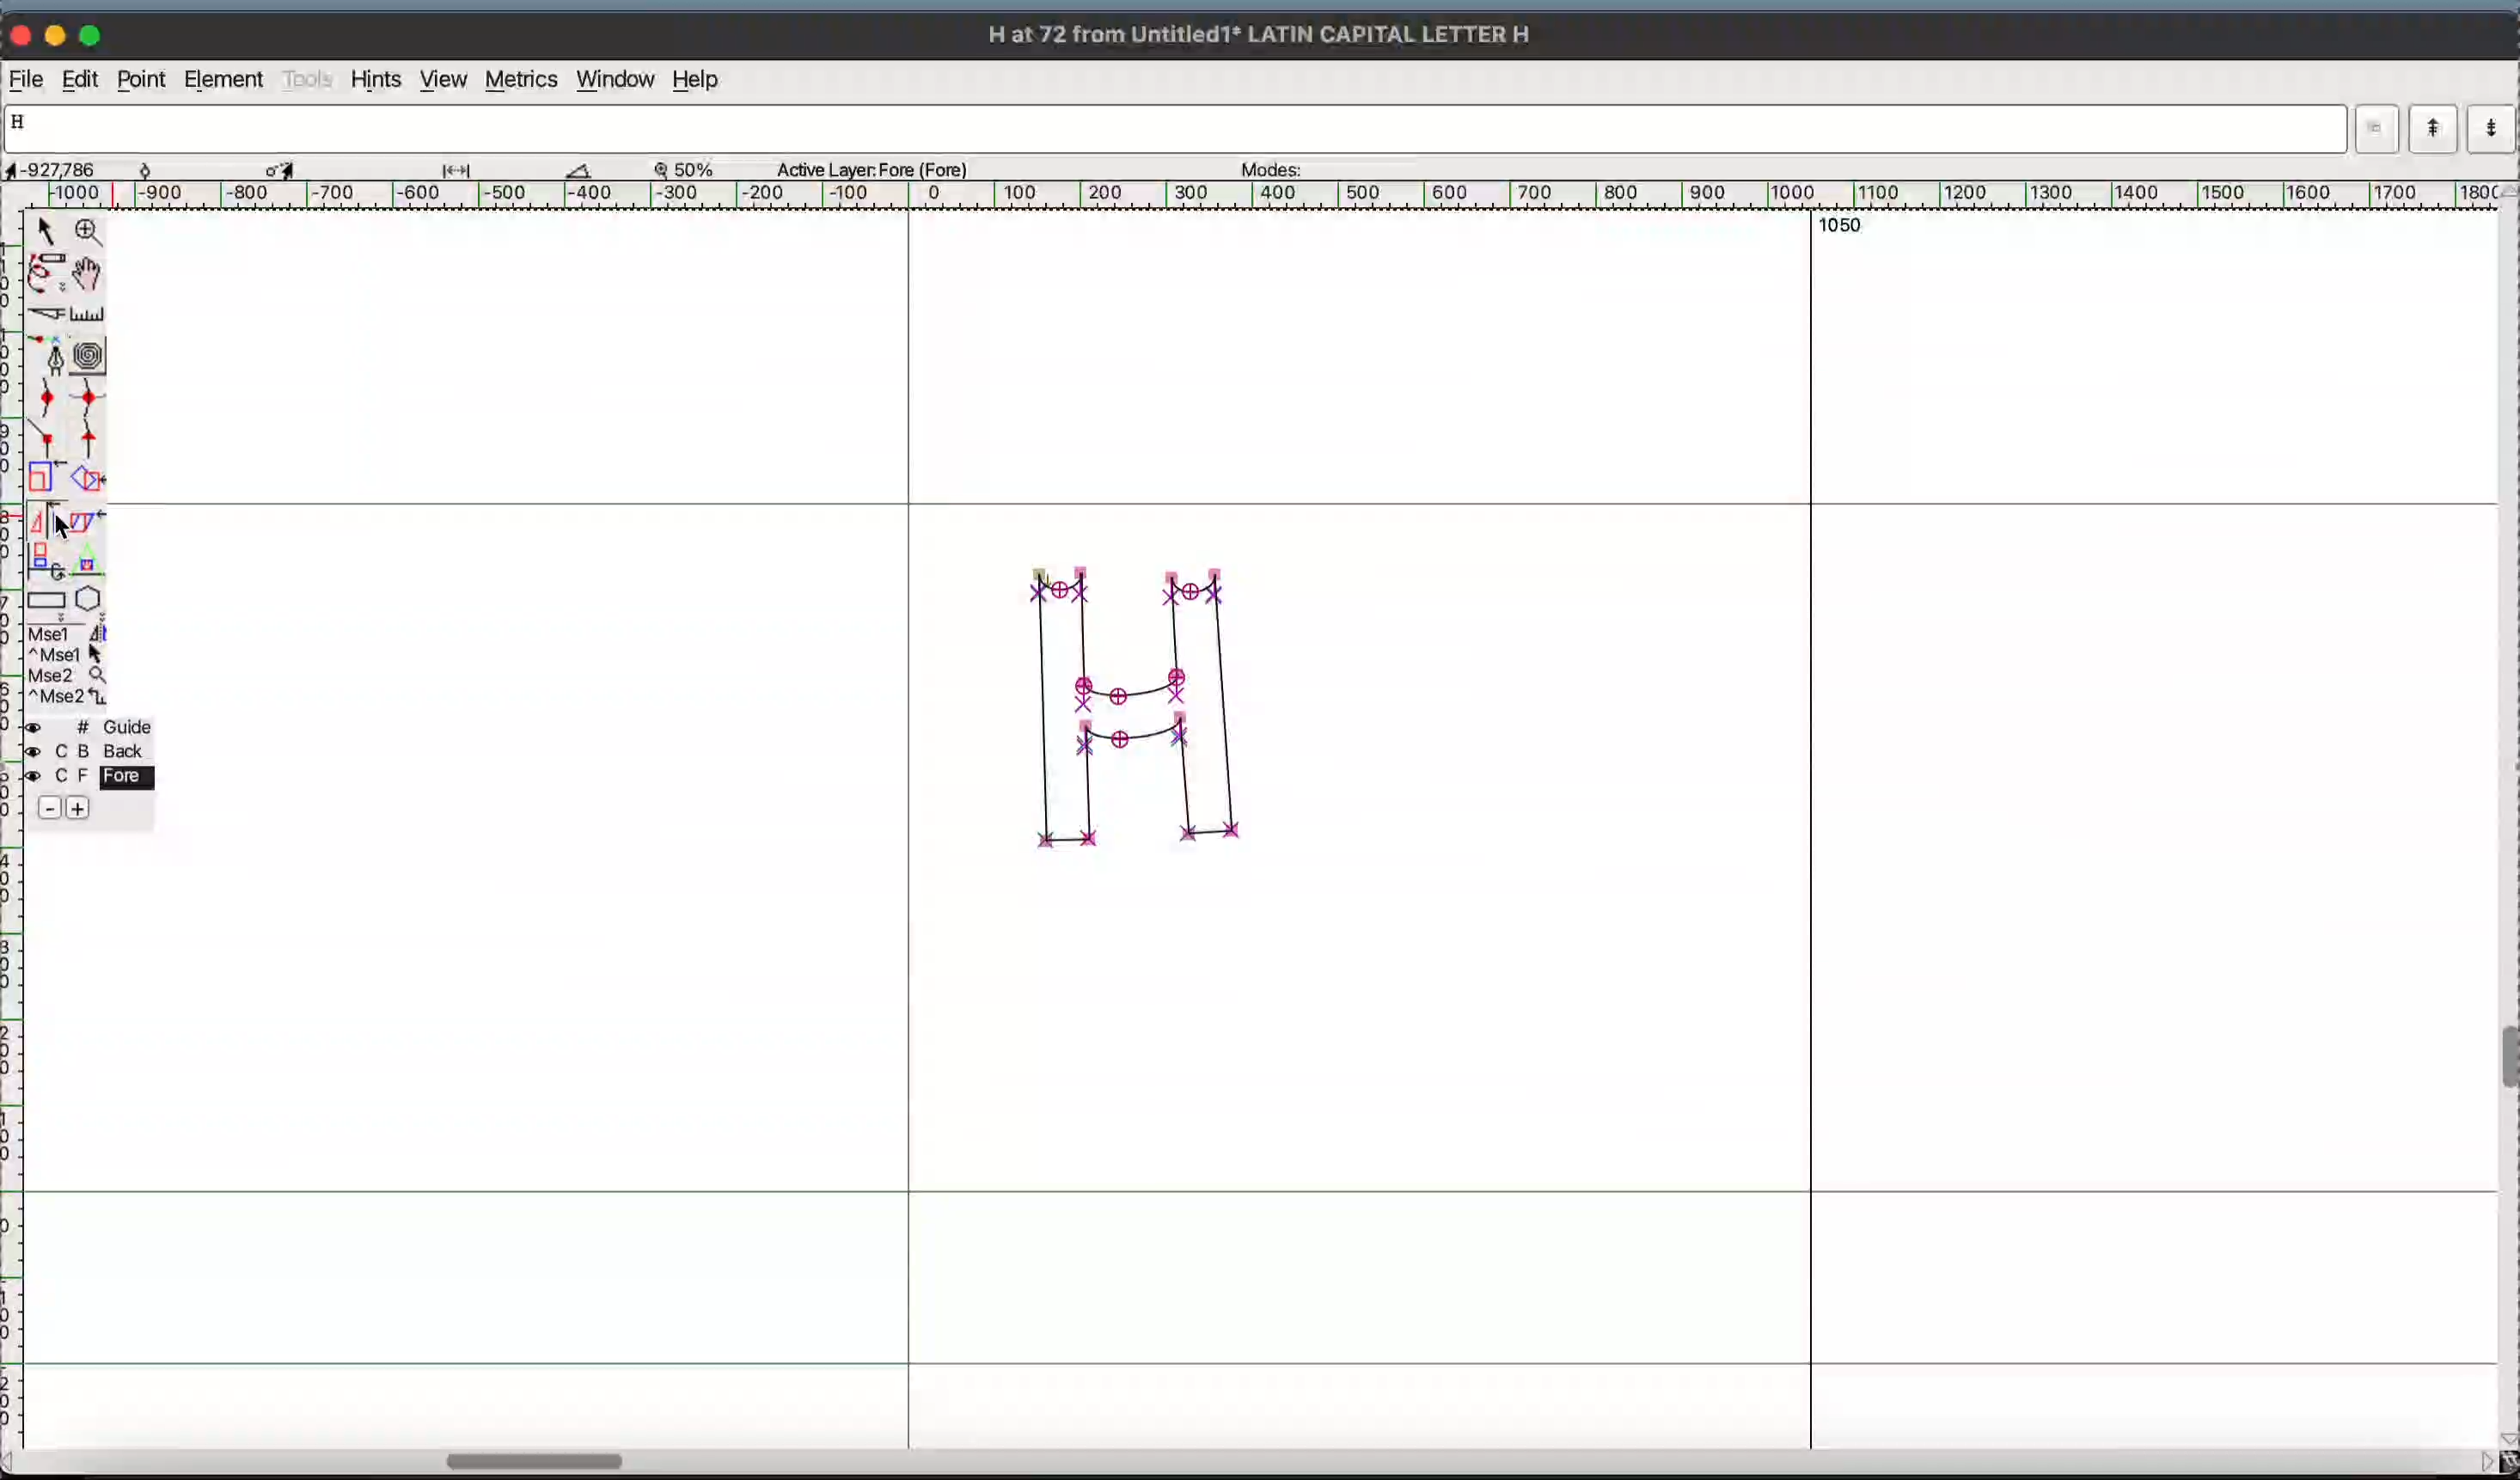 This screenshot has width=2520, height=1480. I want to click on perspective, so click(88, 560).